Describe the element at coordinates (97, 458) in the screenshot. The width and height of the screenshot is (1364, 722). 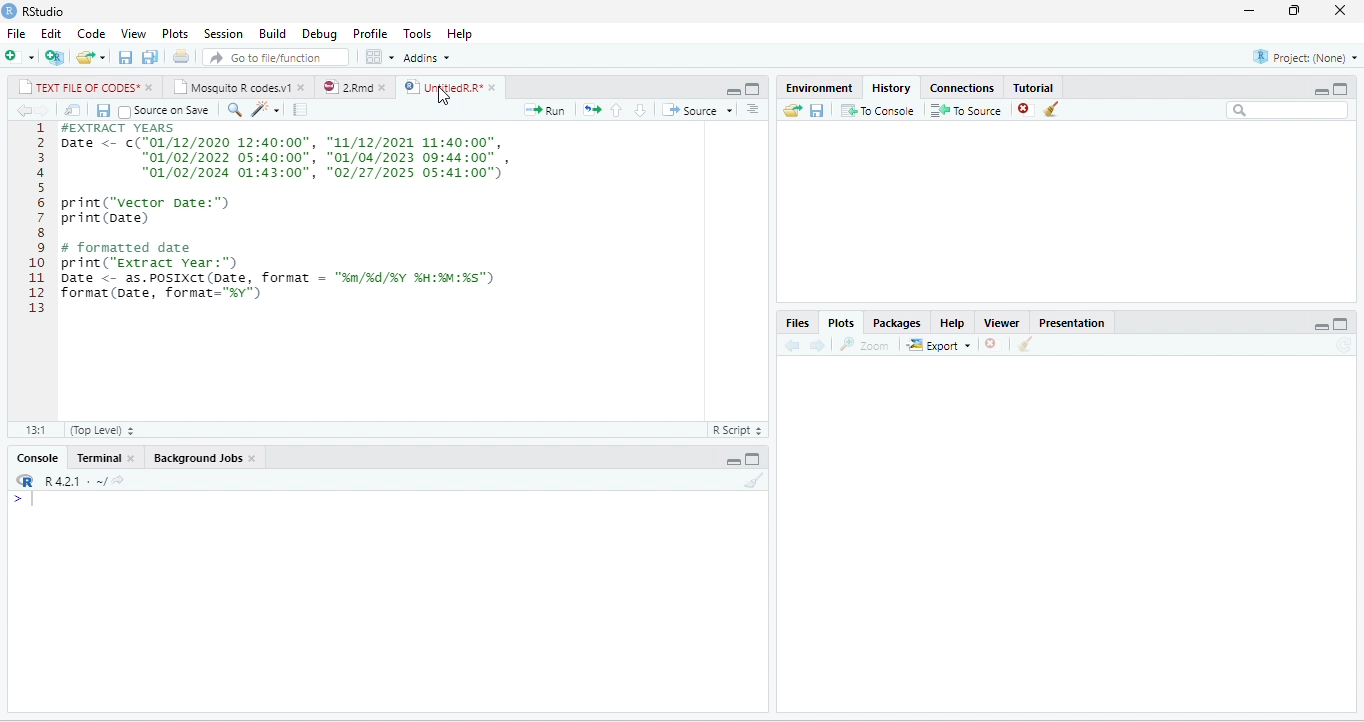
I see `Terminal ` at that location.